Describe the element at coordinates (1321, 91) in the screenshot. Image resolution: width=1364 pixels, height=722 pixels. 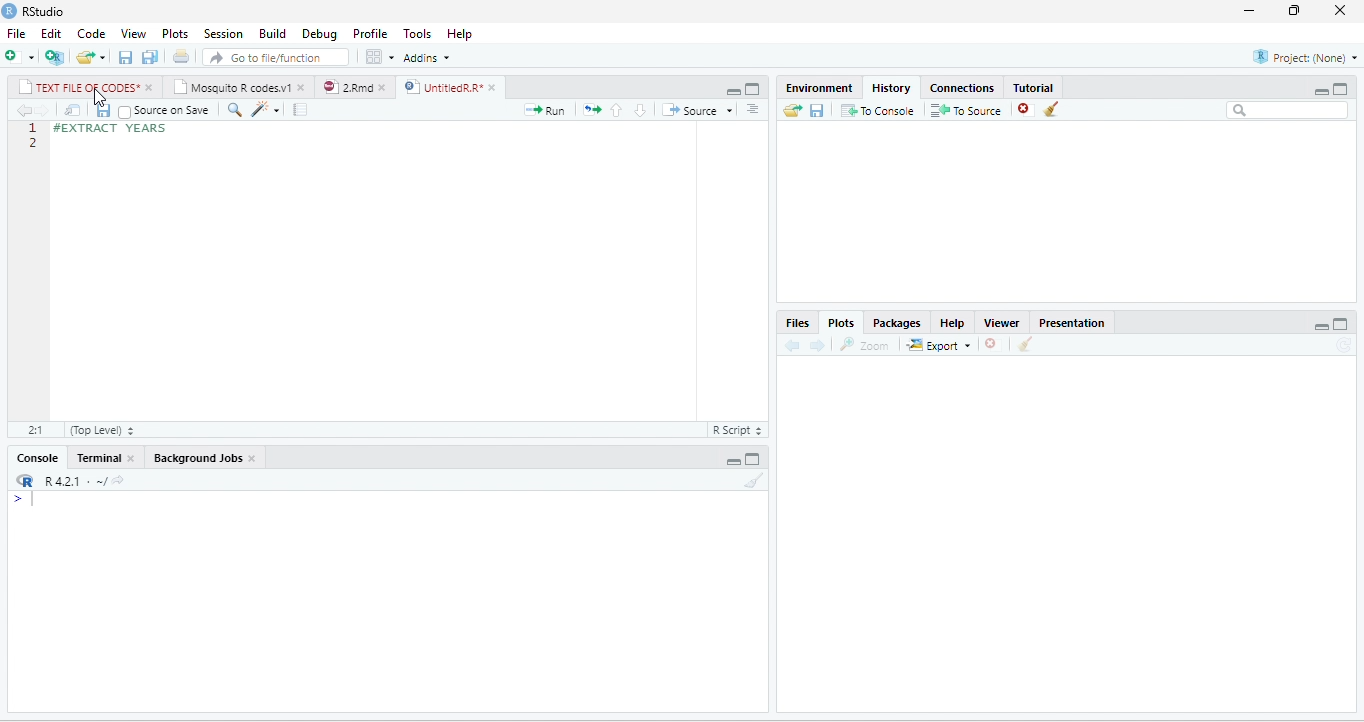
I see `minimize` at that location.